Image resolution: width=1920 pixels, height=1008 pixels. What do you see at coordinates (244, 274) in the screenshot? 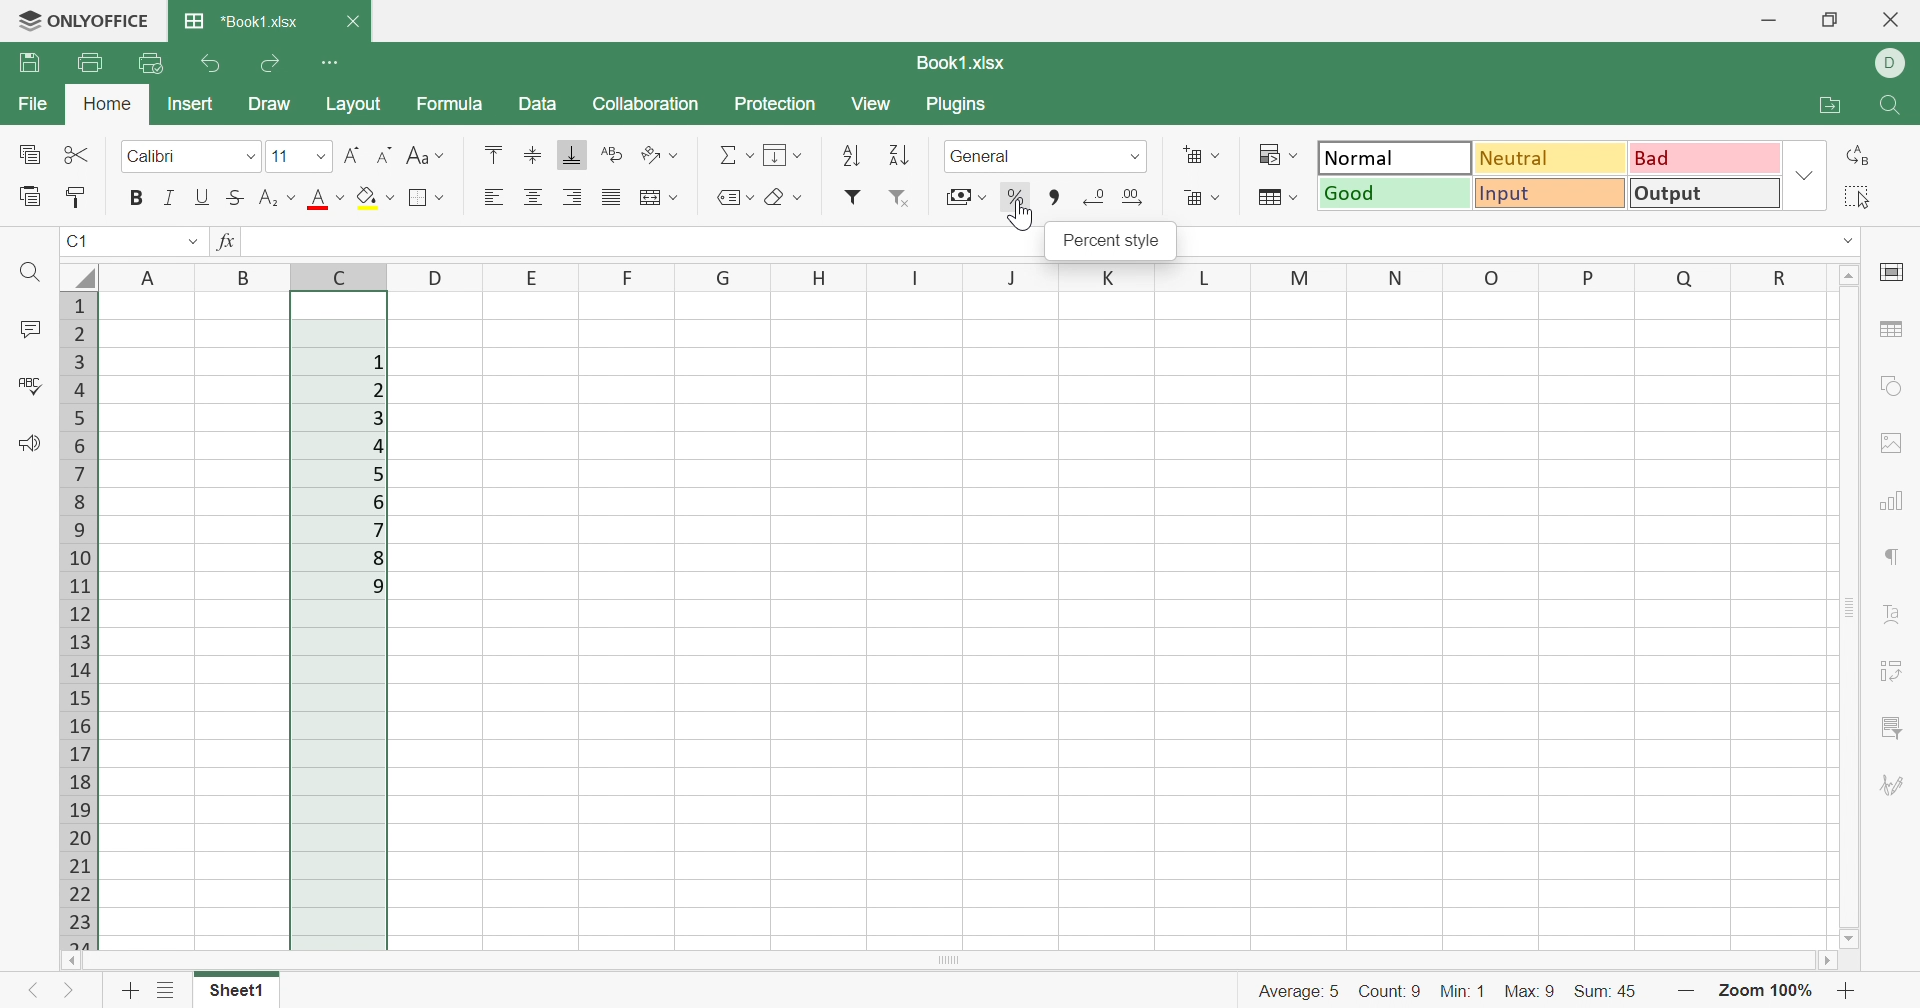
I see `` at bounding box center [244, 274].